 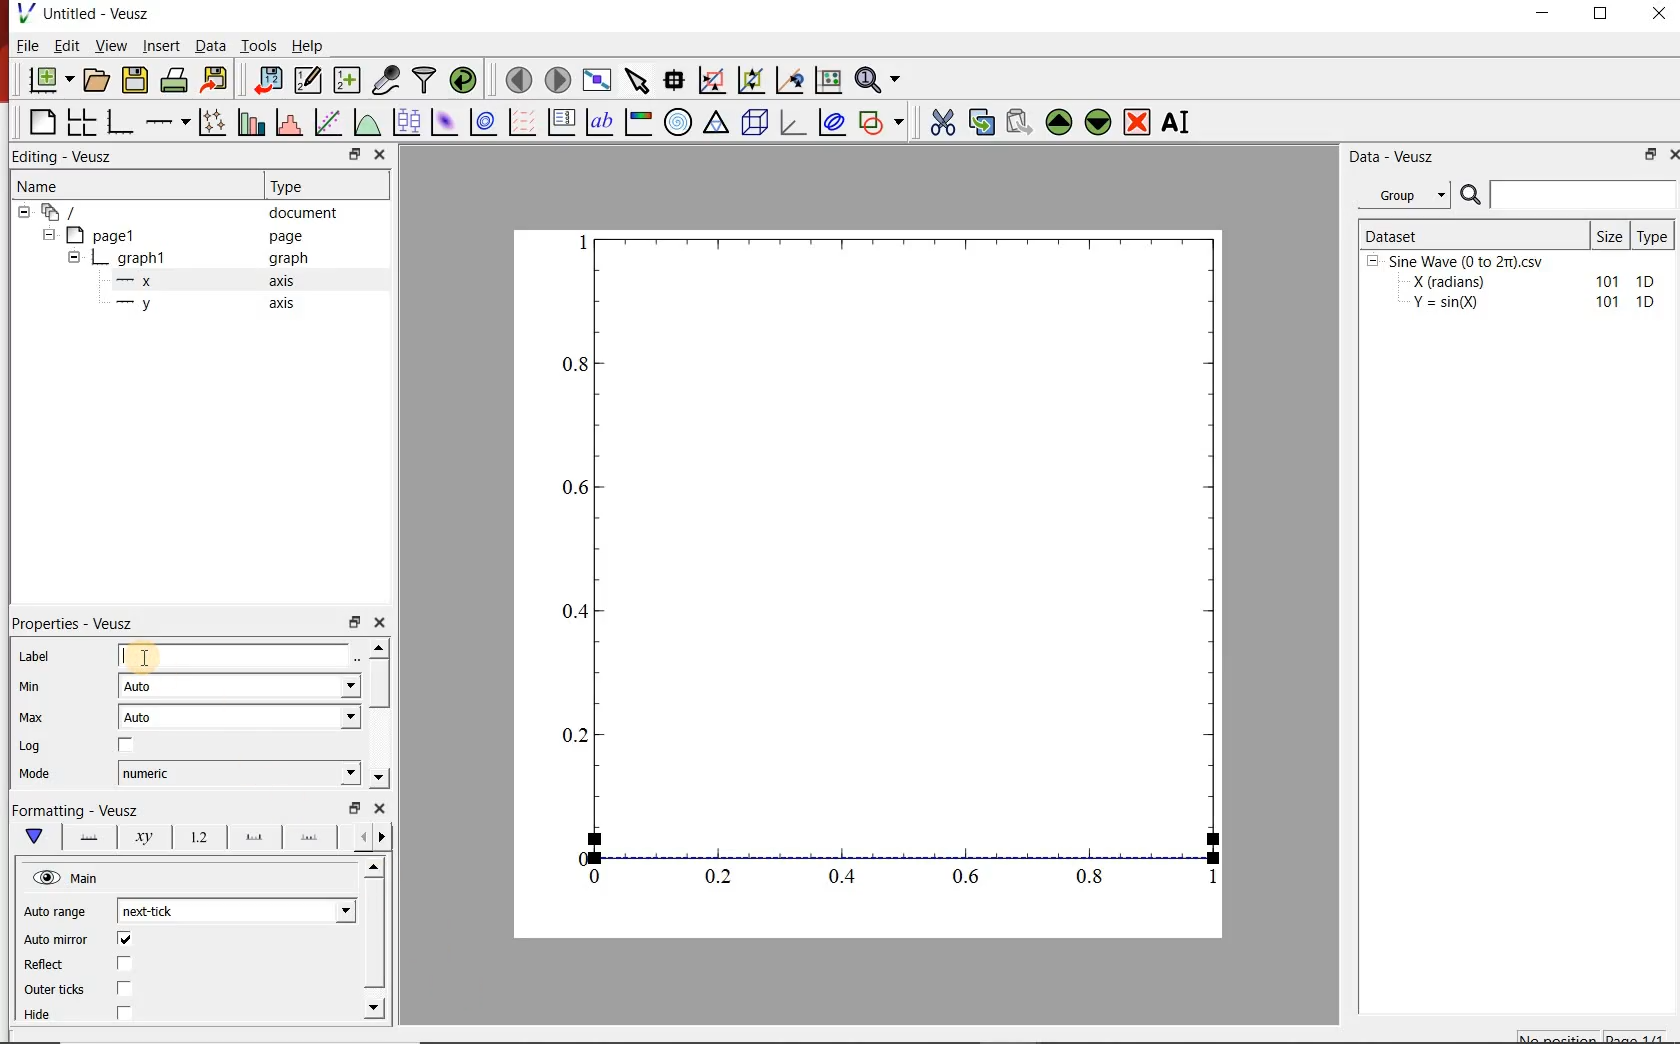 What do you see at coordinates (376, 1007) in the screenshot?
I see `Down` at bounding box center [376, 1007].